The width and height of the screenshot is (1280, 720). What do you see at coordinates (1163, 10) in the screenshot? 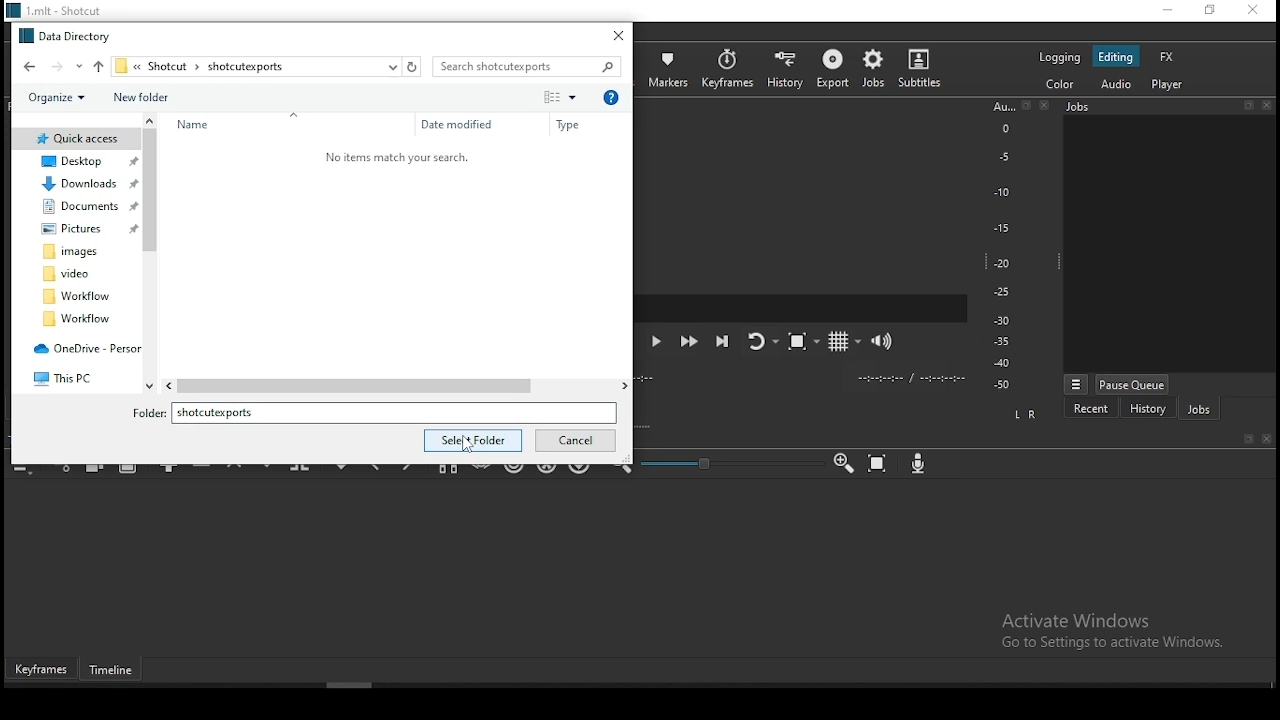
I see `minimize` at bounding box center [1163, 10].